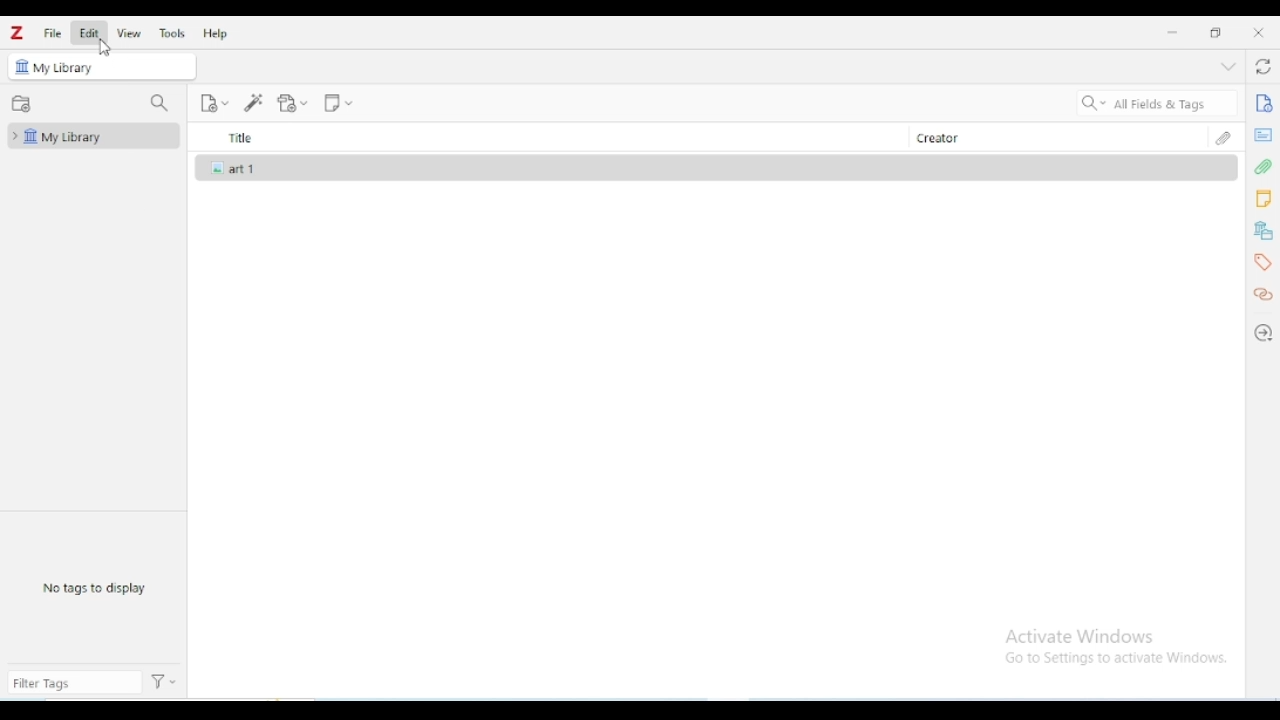 The height and width of the screenshot is (720, 1280). I want to click on my library, so click(91, 136).